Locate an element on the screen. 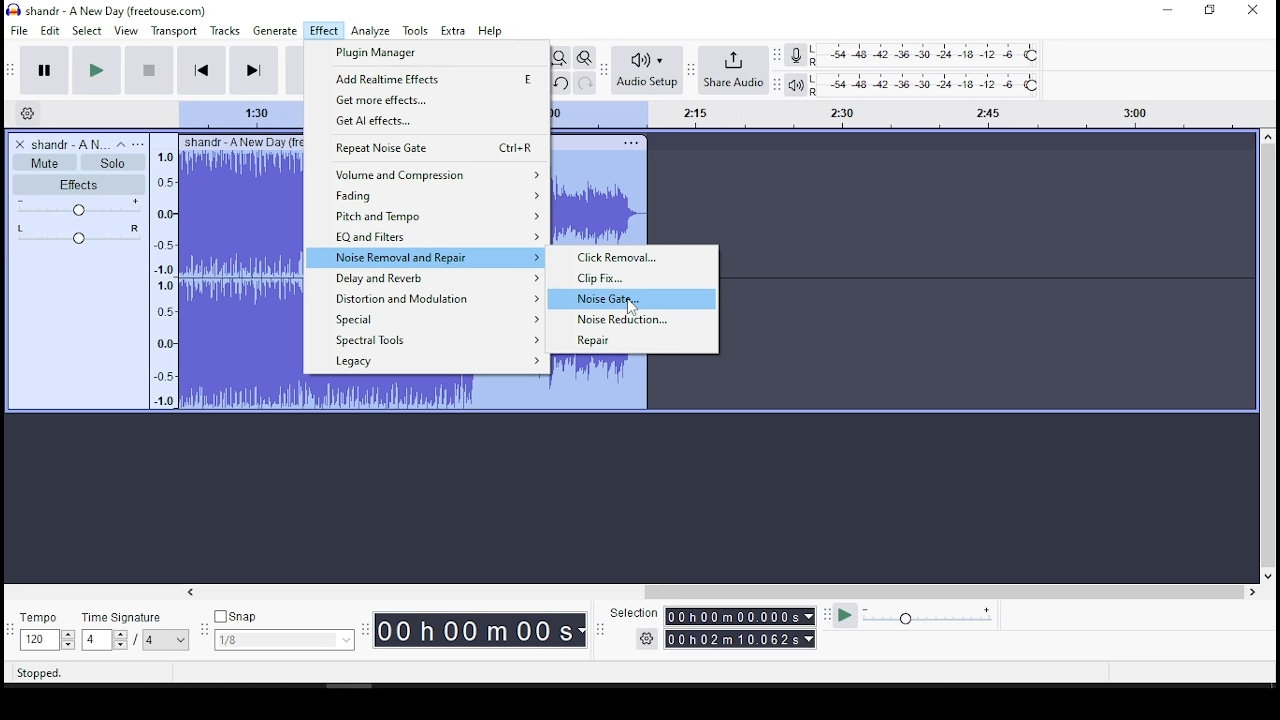 The height and width of the screenshot is (720, 1280). delay and reverb is located at coordinates (424, 277).